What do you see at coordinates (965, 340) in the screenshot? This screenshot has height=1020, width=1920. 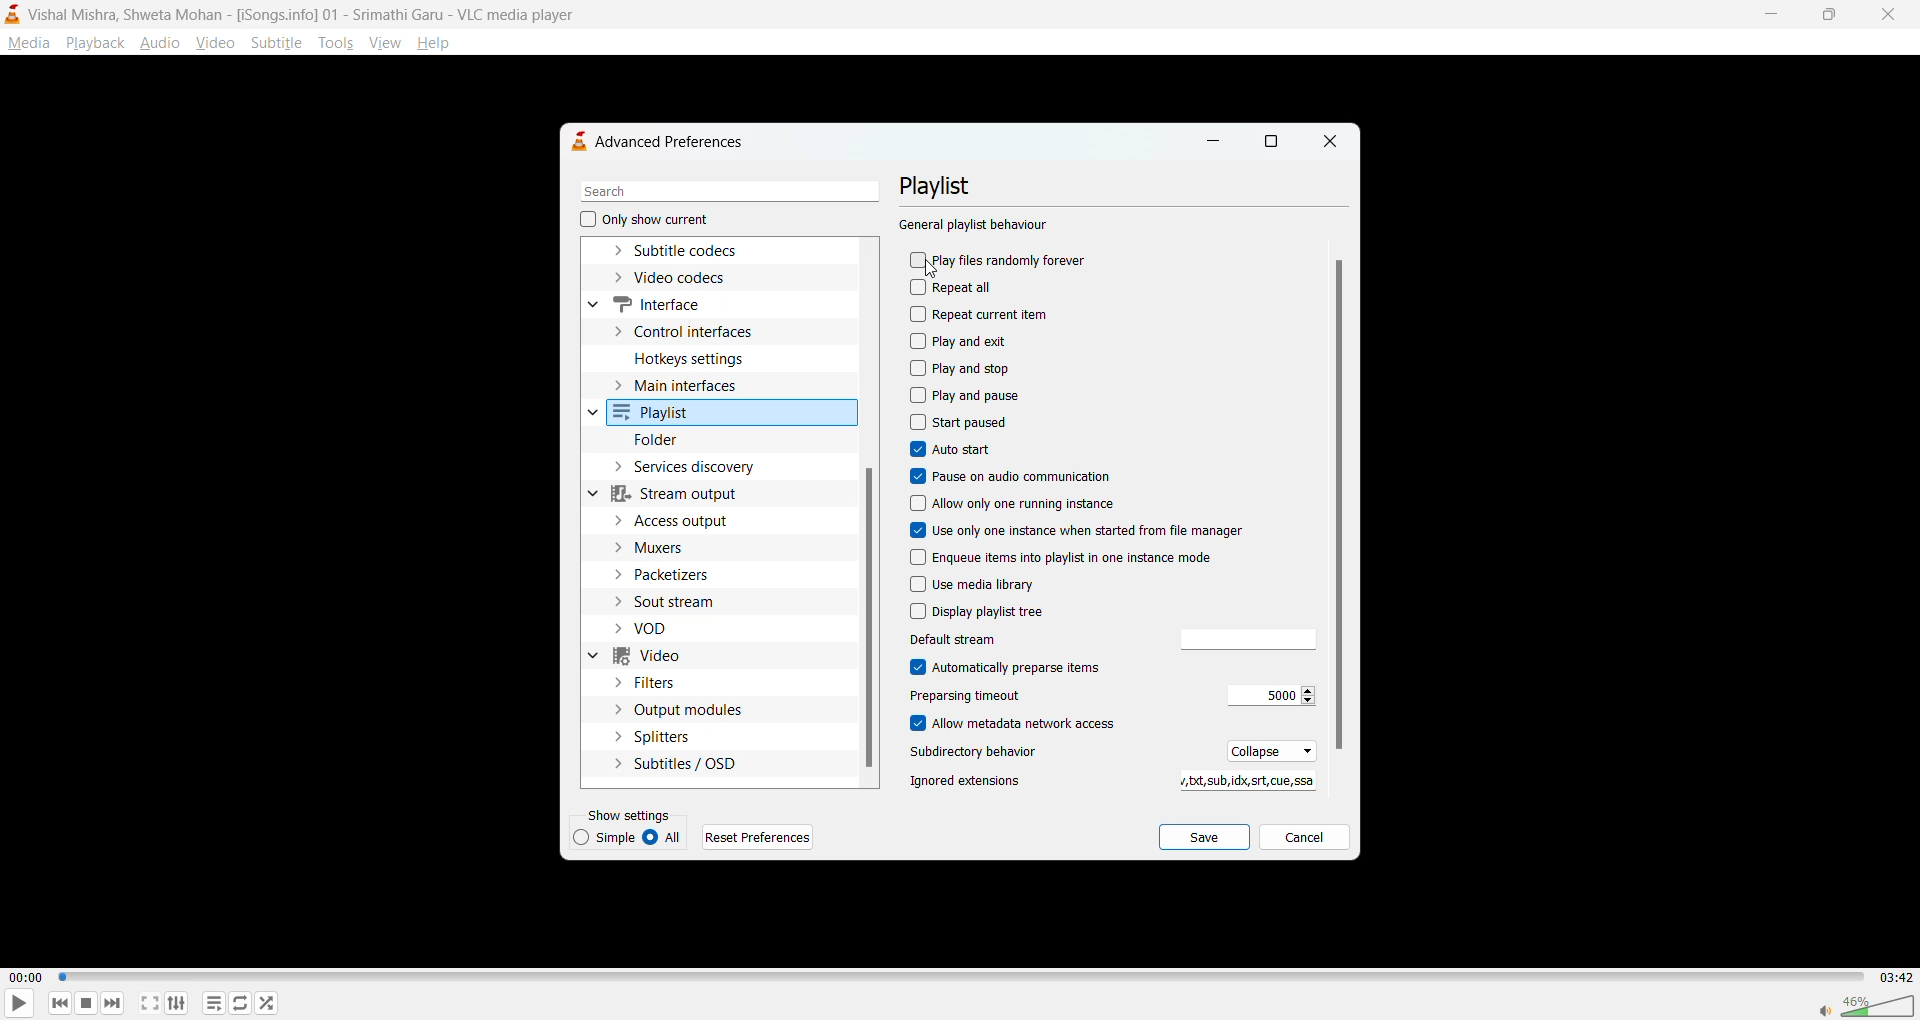 I see `play and exit` at bounding box center [965, 340].